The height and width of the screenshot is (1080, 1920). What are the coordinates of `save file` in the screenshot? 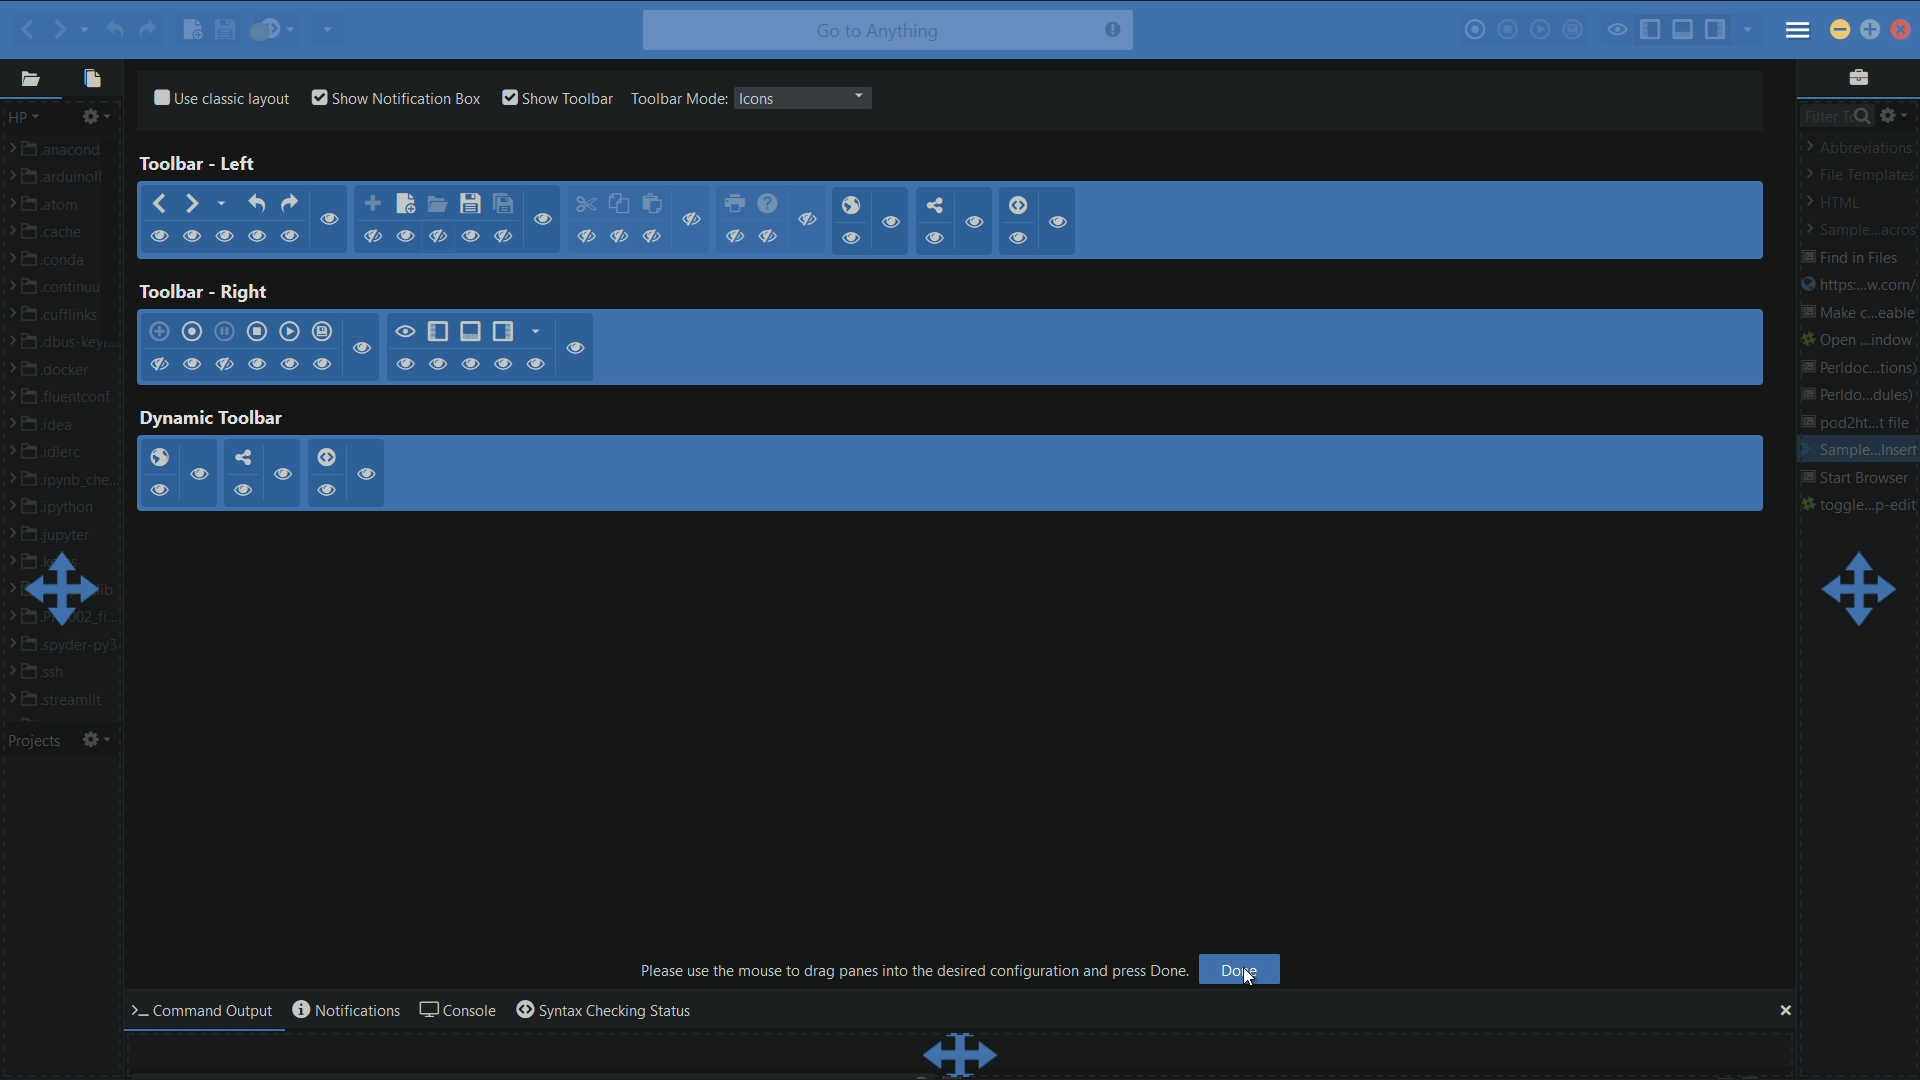 It's located at (471, 205).